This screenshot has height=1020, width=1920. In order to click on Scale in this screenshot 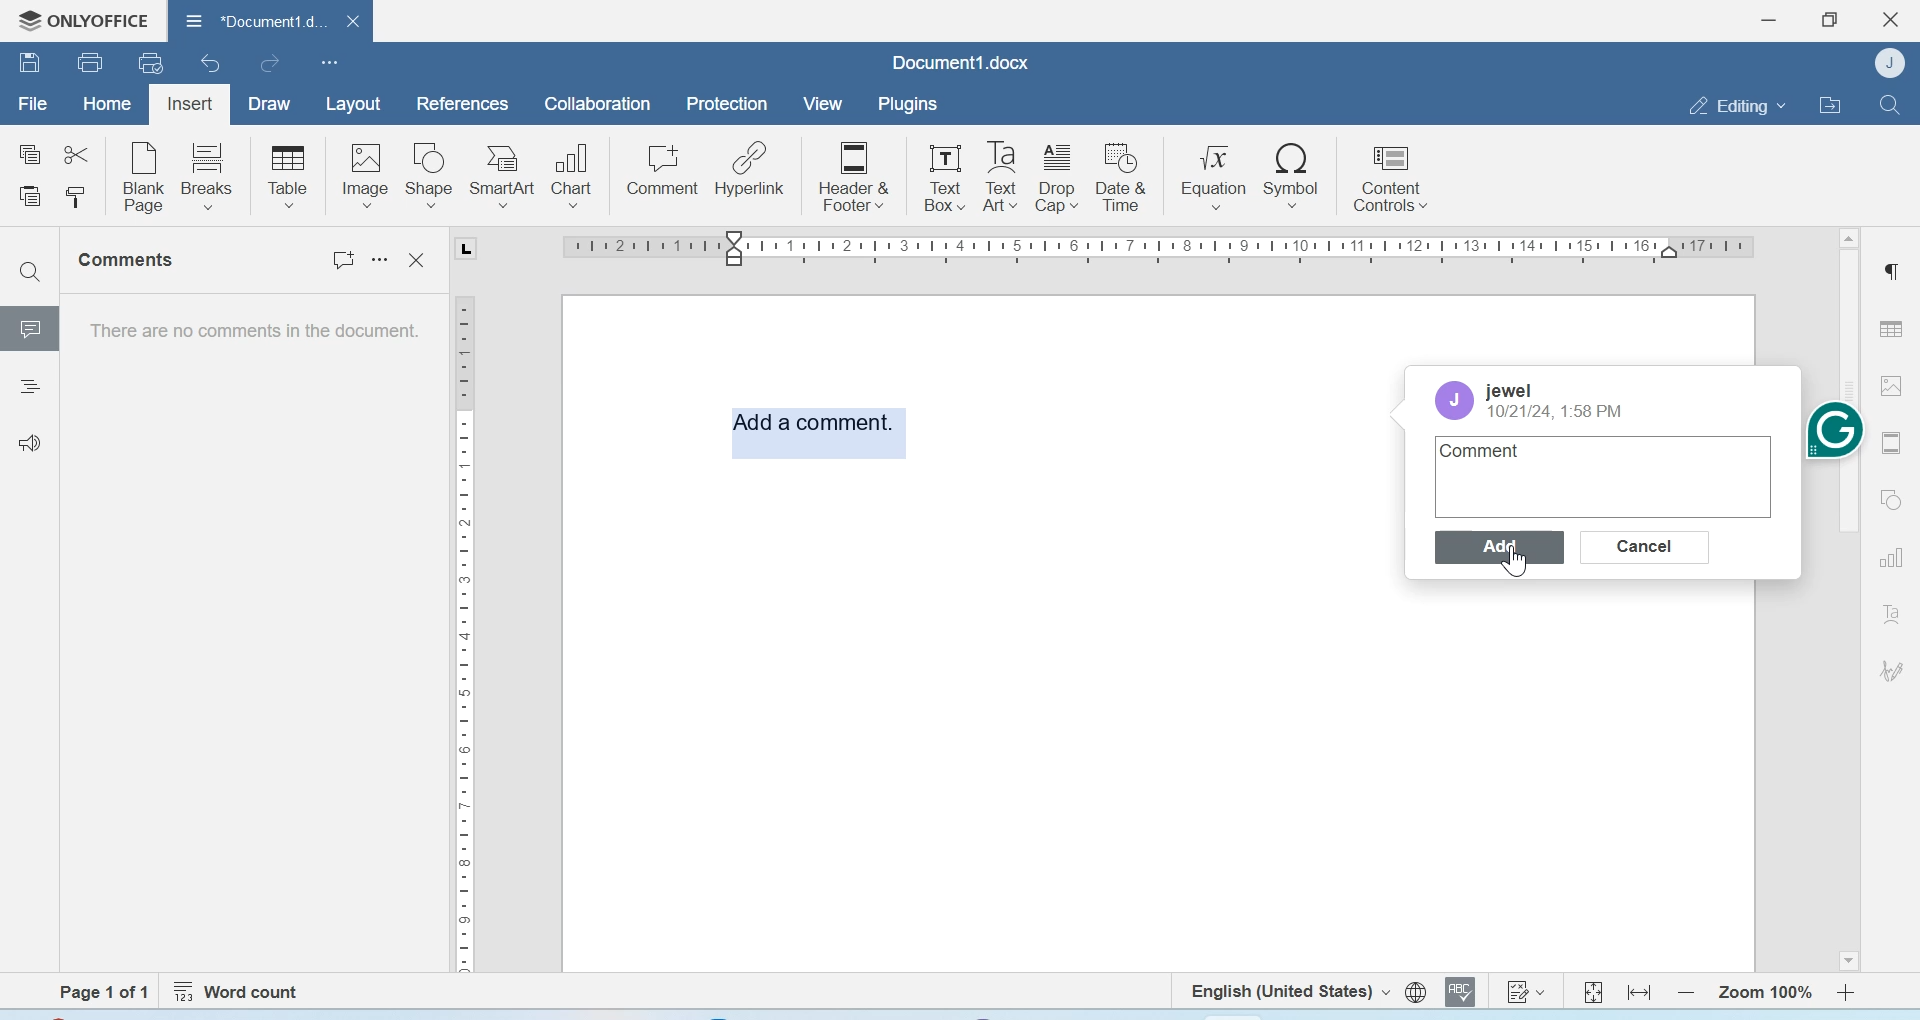, I will do `click(462, 641)`.